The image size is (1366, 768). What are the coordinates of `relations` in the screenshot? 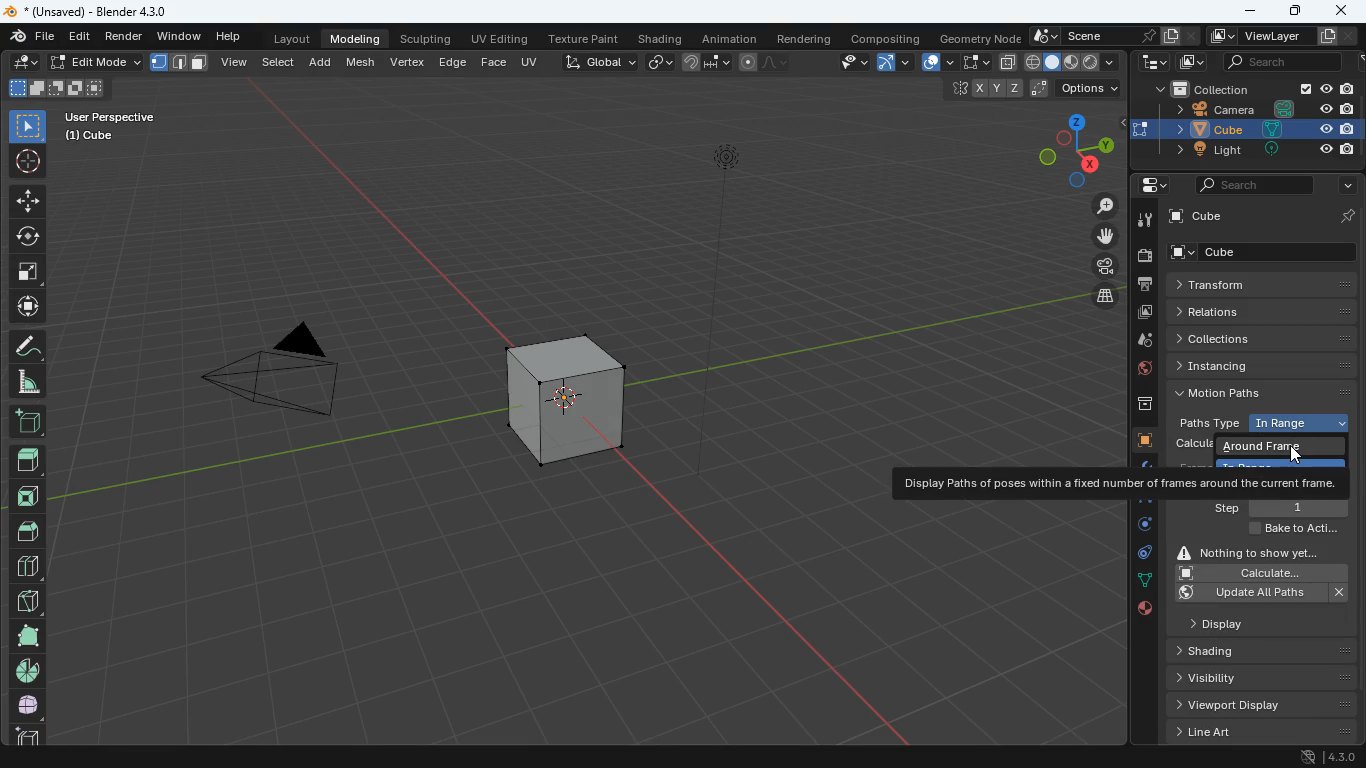 It's located at (1260, 310).